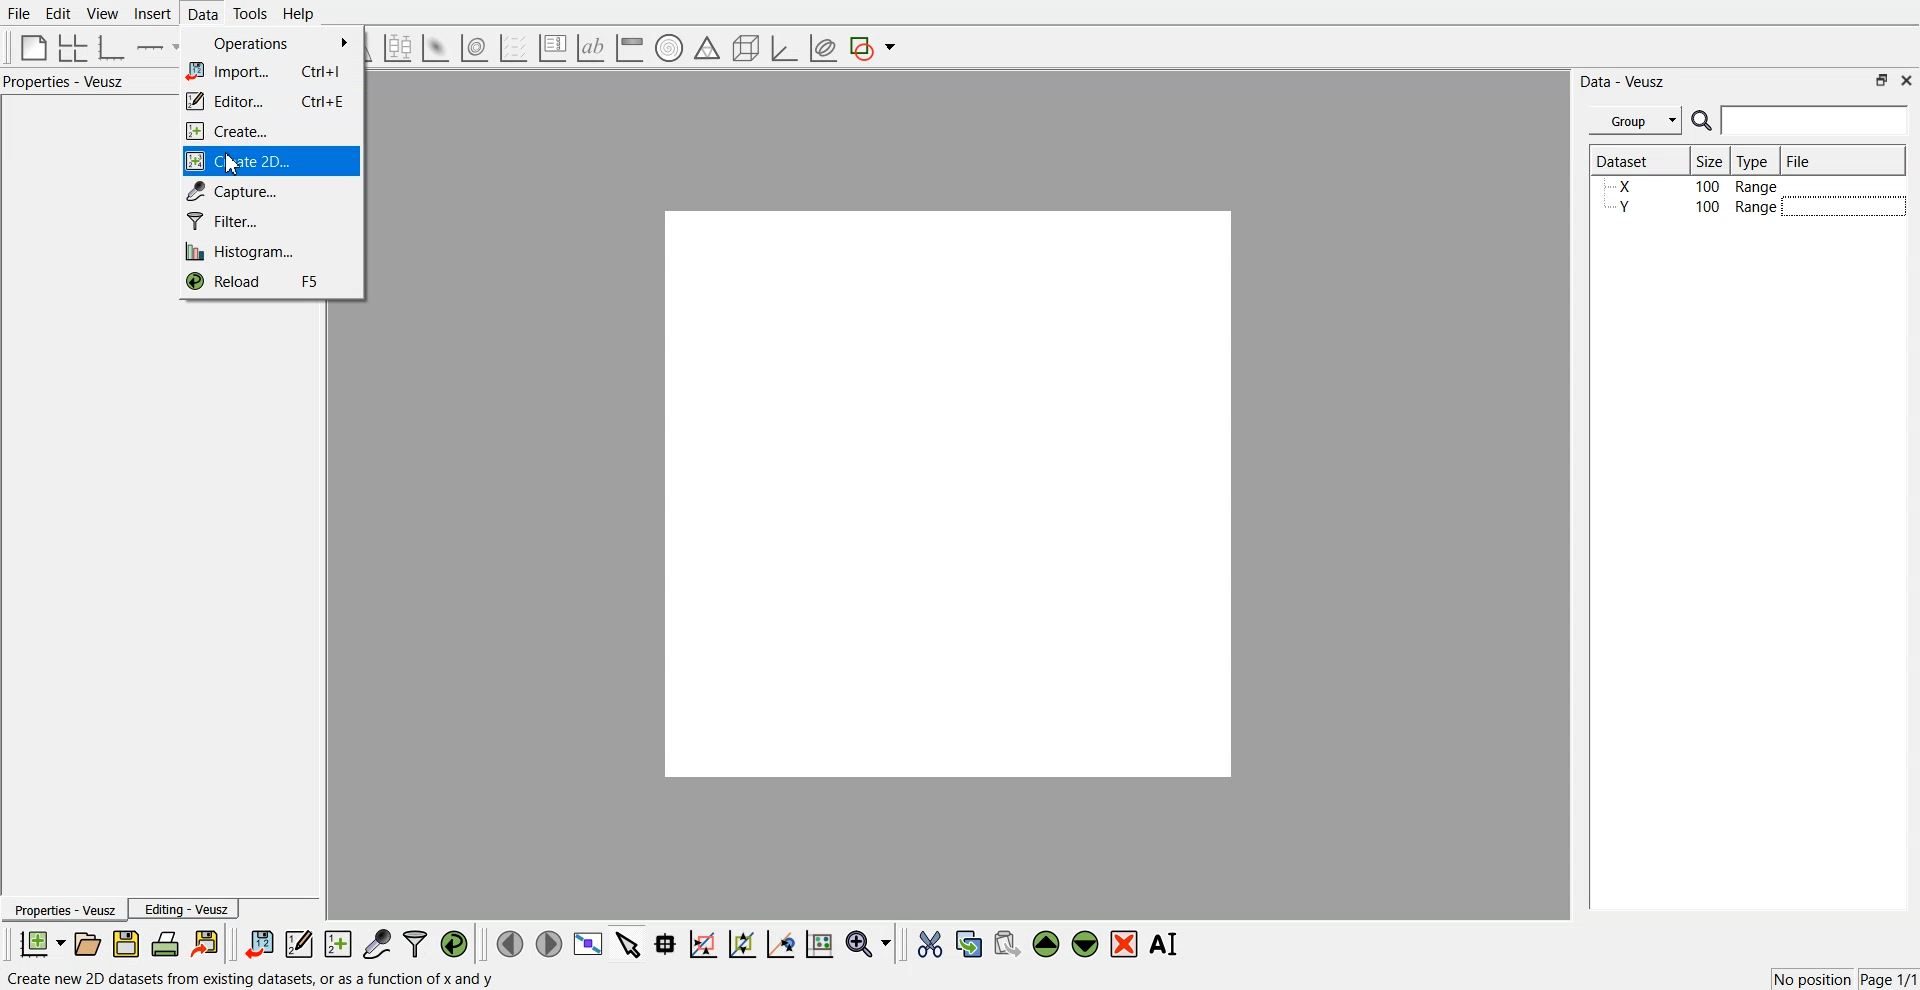 The image size is (1920, 990). What do you see at coordinates (1124, 945) in the screenshot?
I see `Remove the selected widget` at bounding box center [1124, 945].